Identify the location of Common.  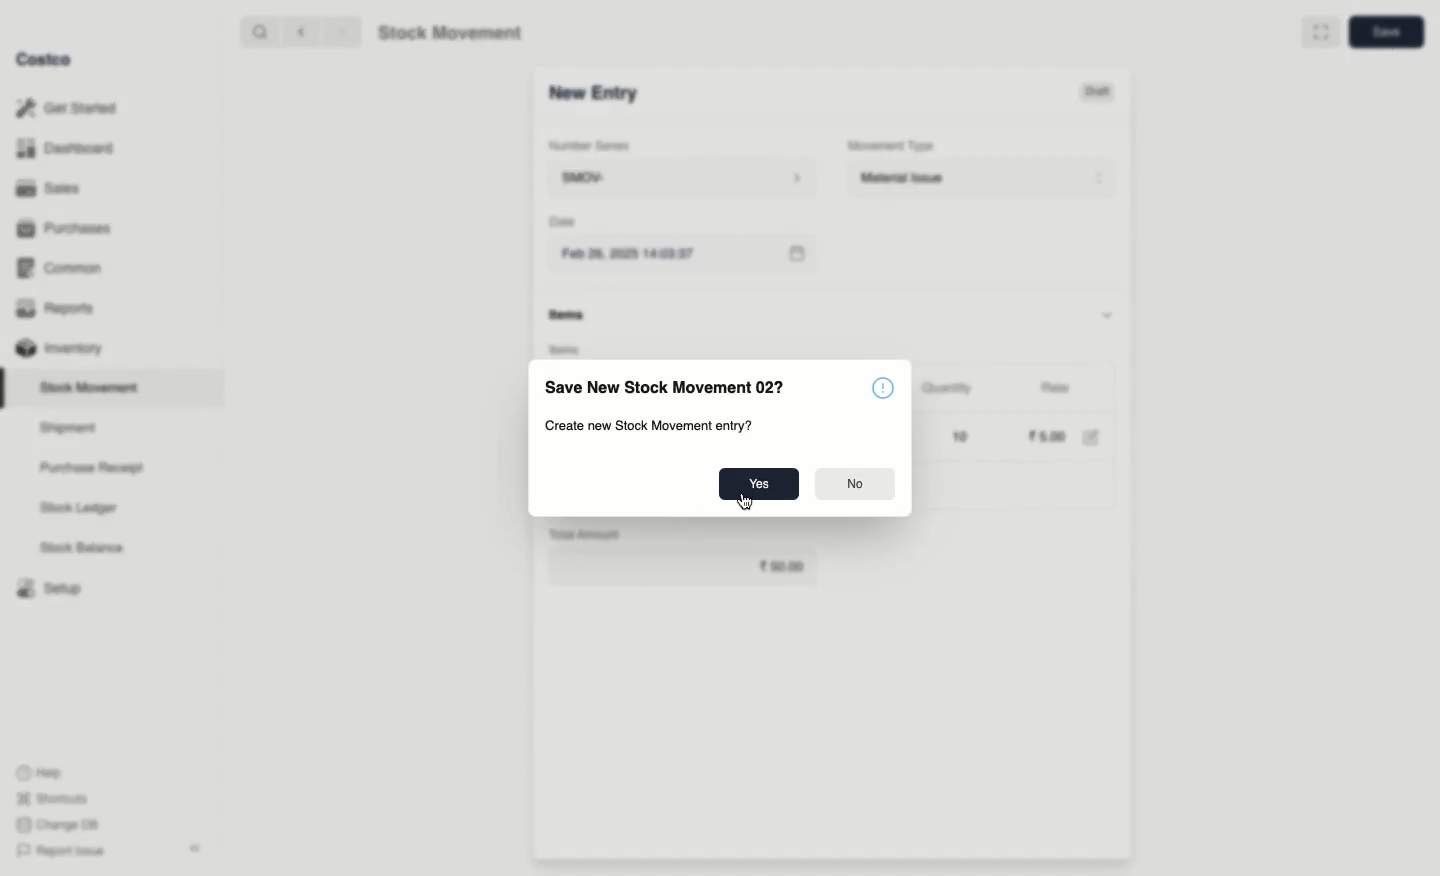
(65, 270).